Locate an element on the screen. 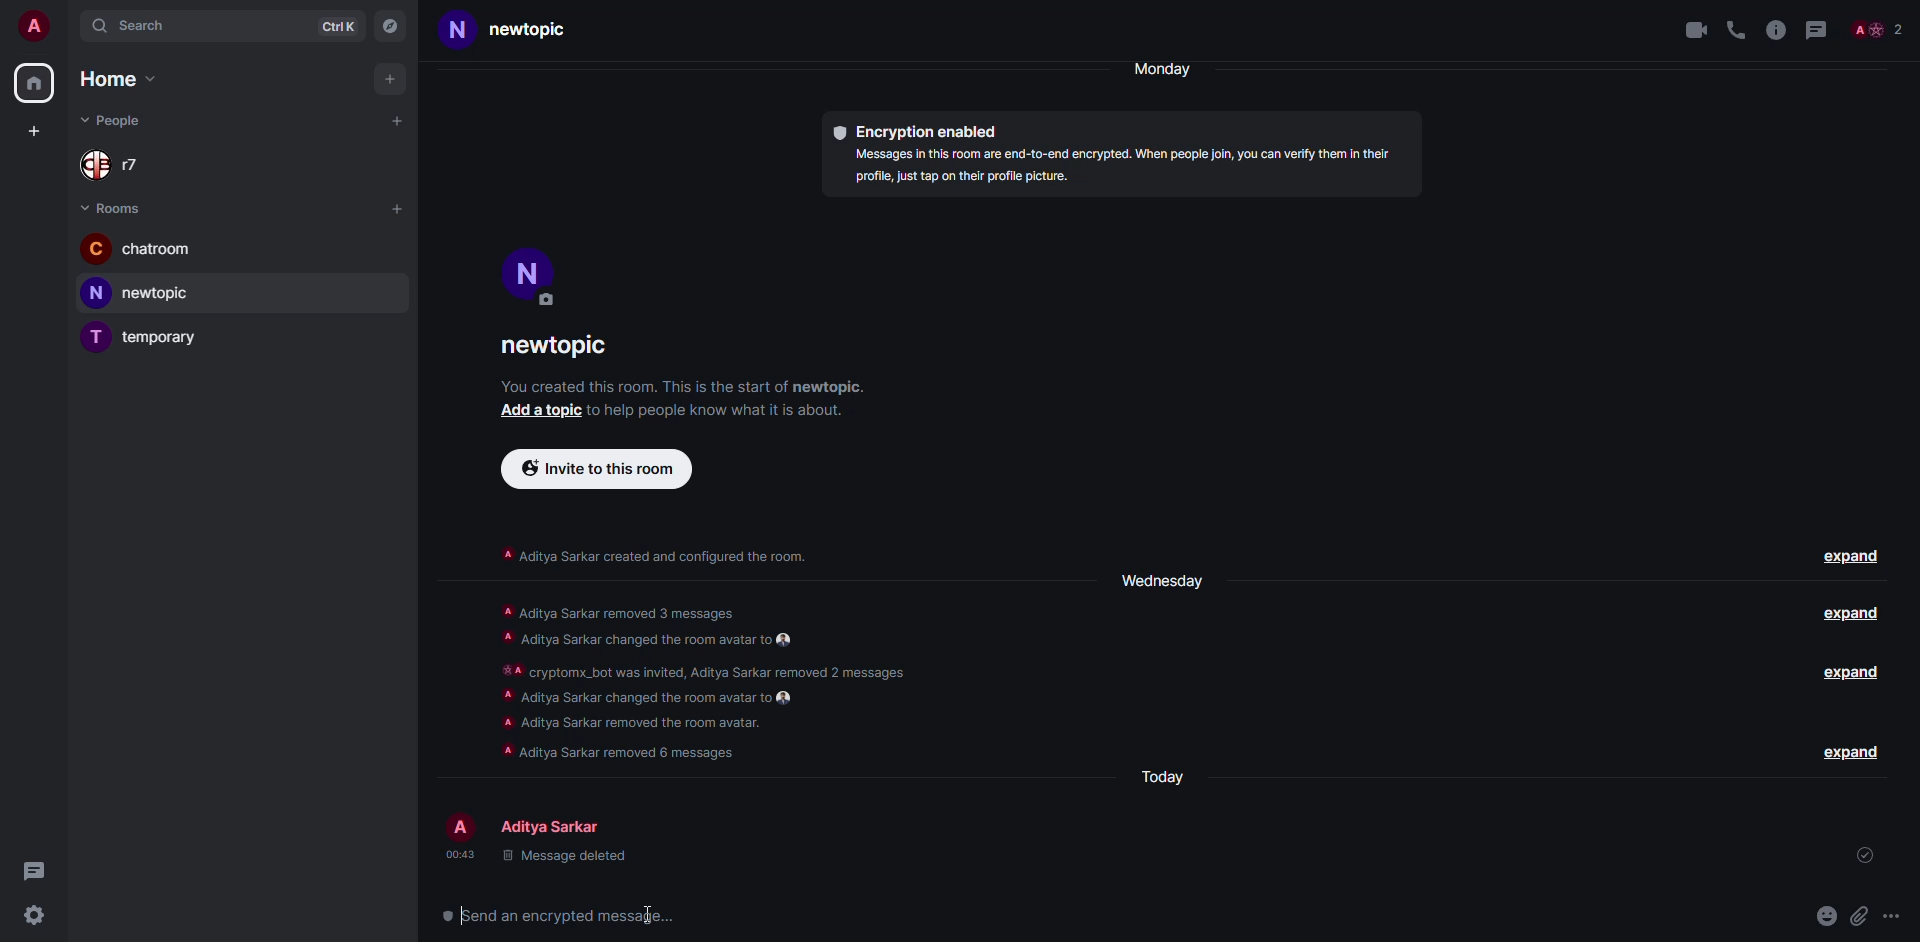 Image resolution: width=1920 pixels, height=942 pixels. time is located at coordinates (458, 854).